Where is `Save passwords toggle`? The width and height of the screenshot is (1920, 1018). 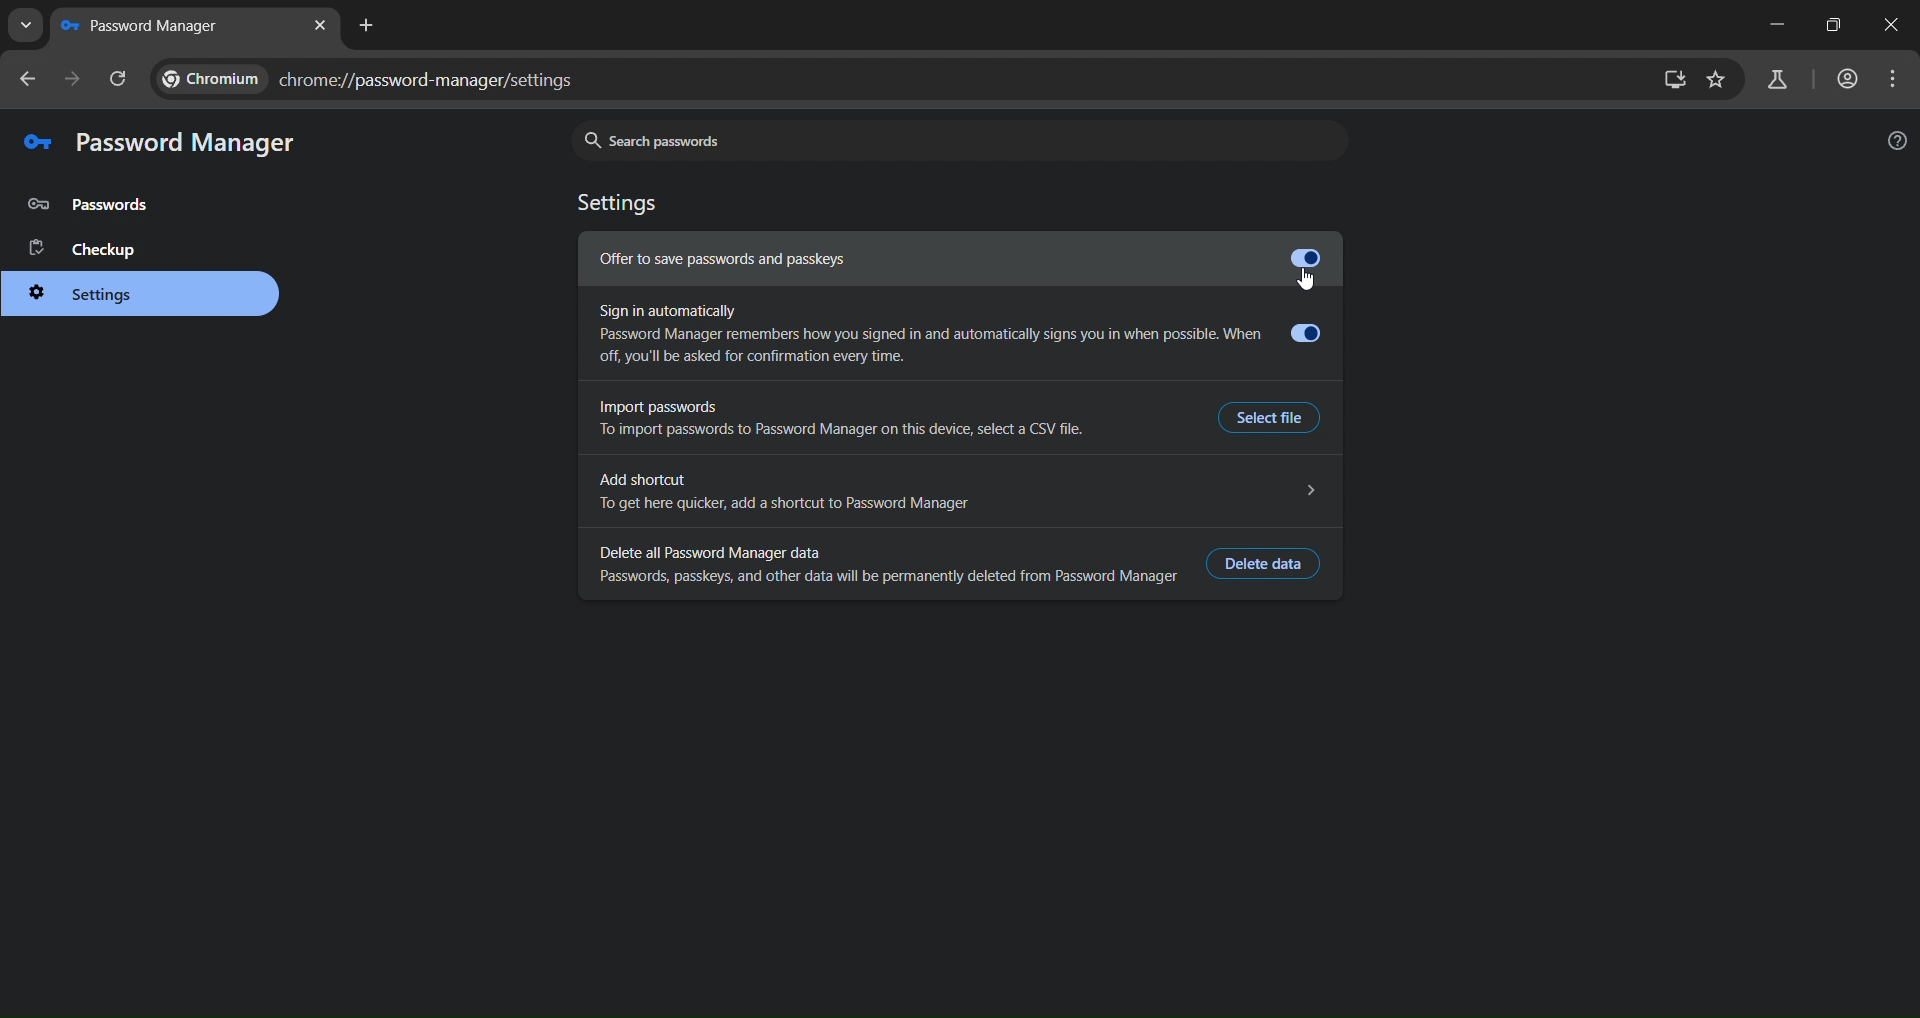
Save passwords toggle is located at coordinates (1307, 256).